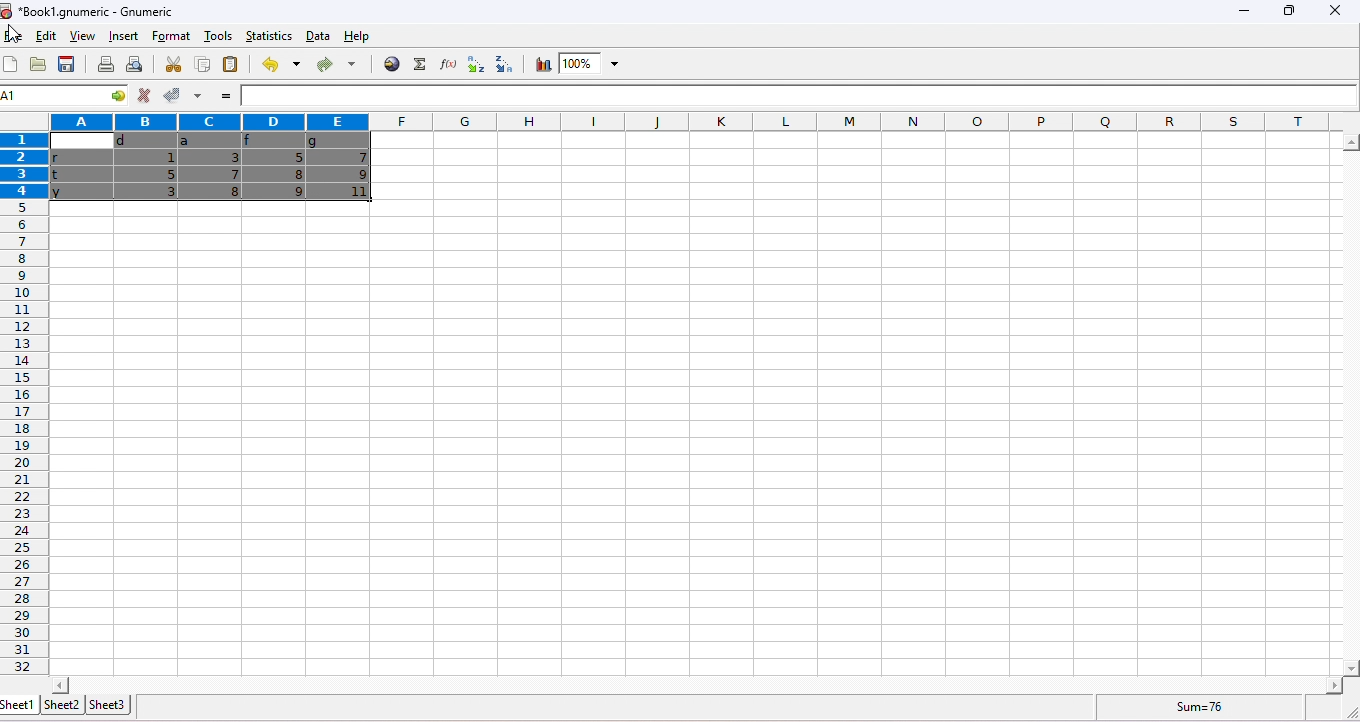 This screenshot has height=722, width=1360. I want to click on sheet2, so click(61, 704).